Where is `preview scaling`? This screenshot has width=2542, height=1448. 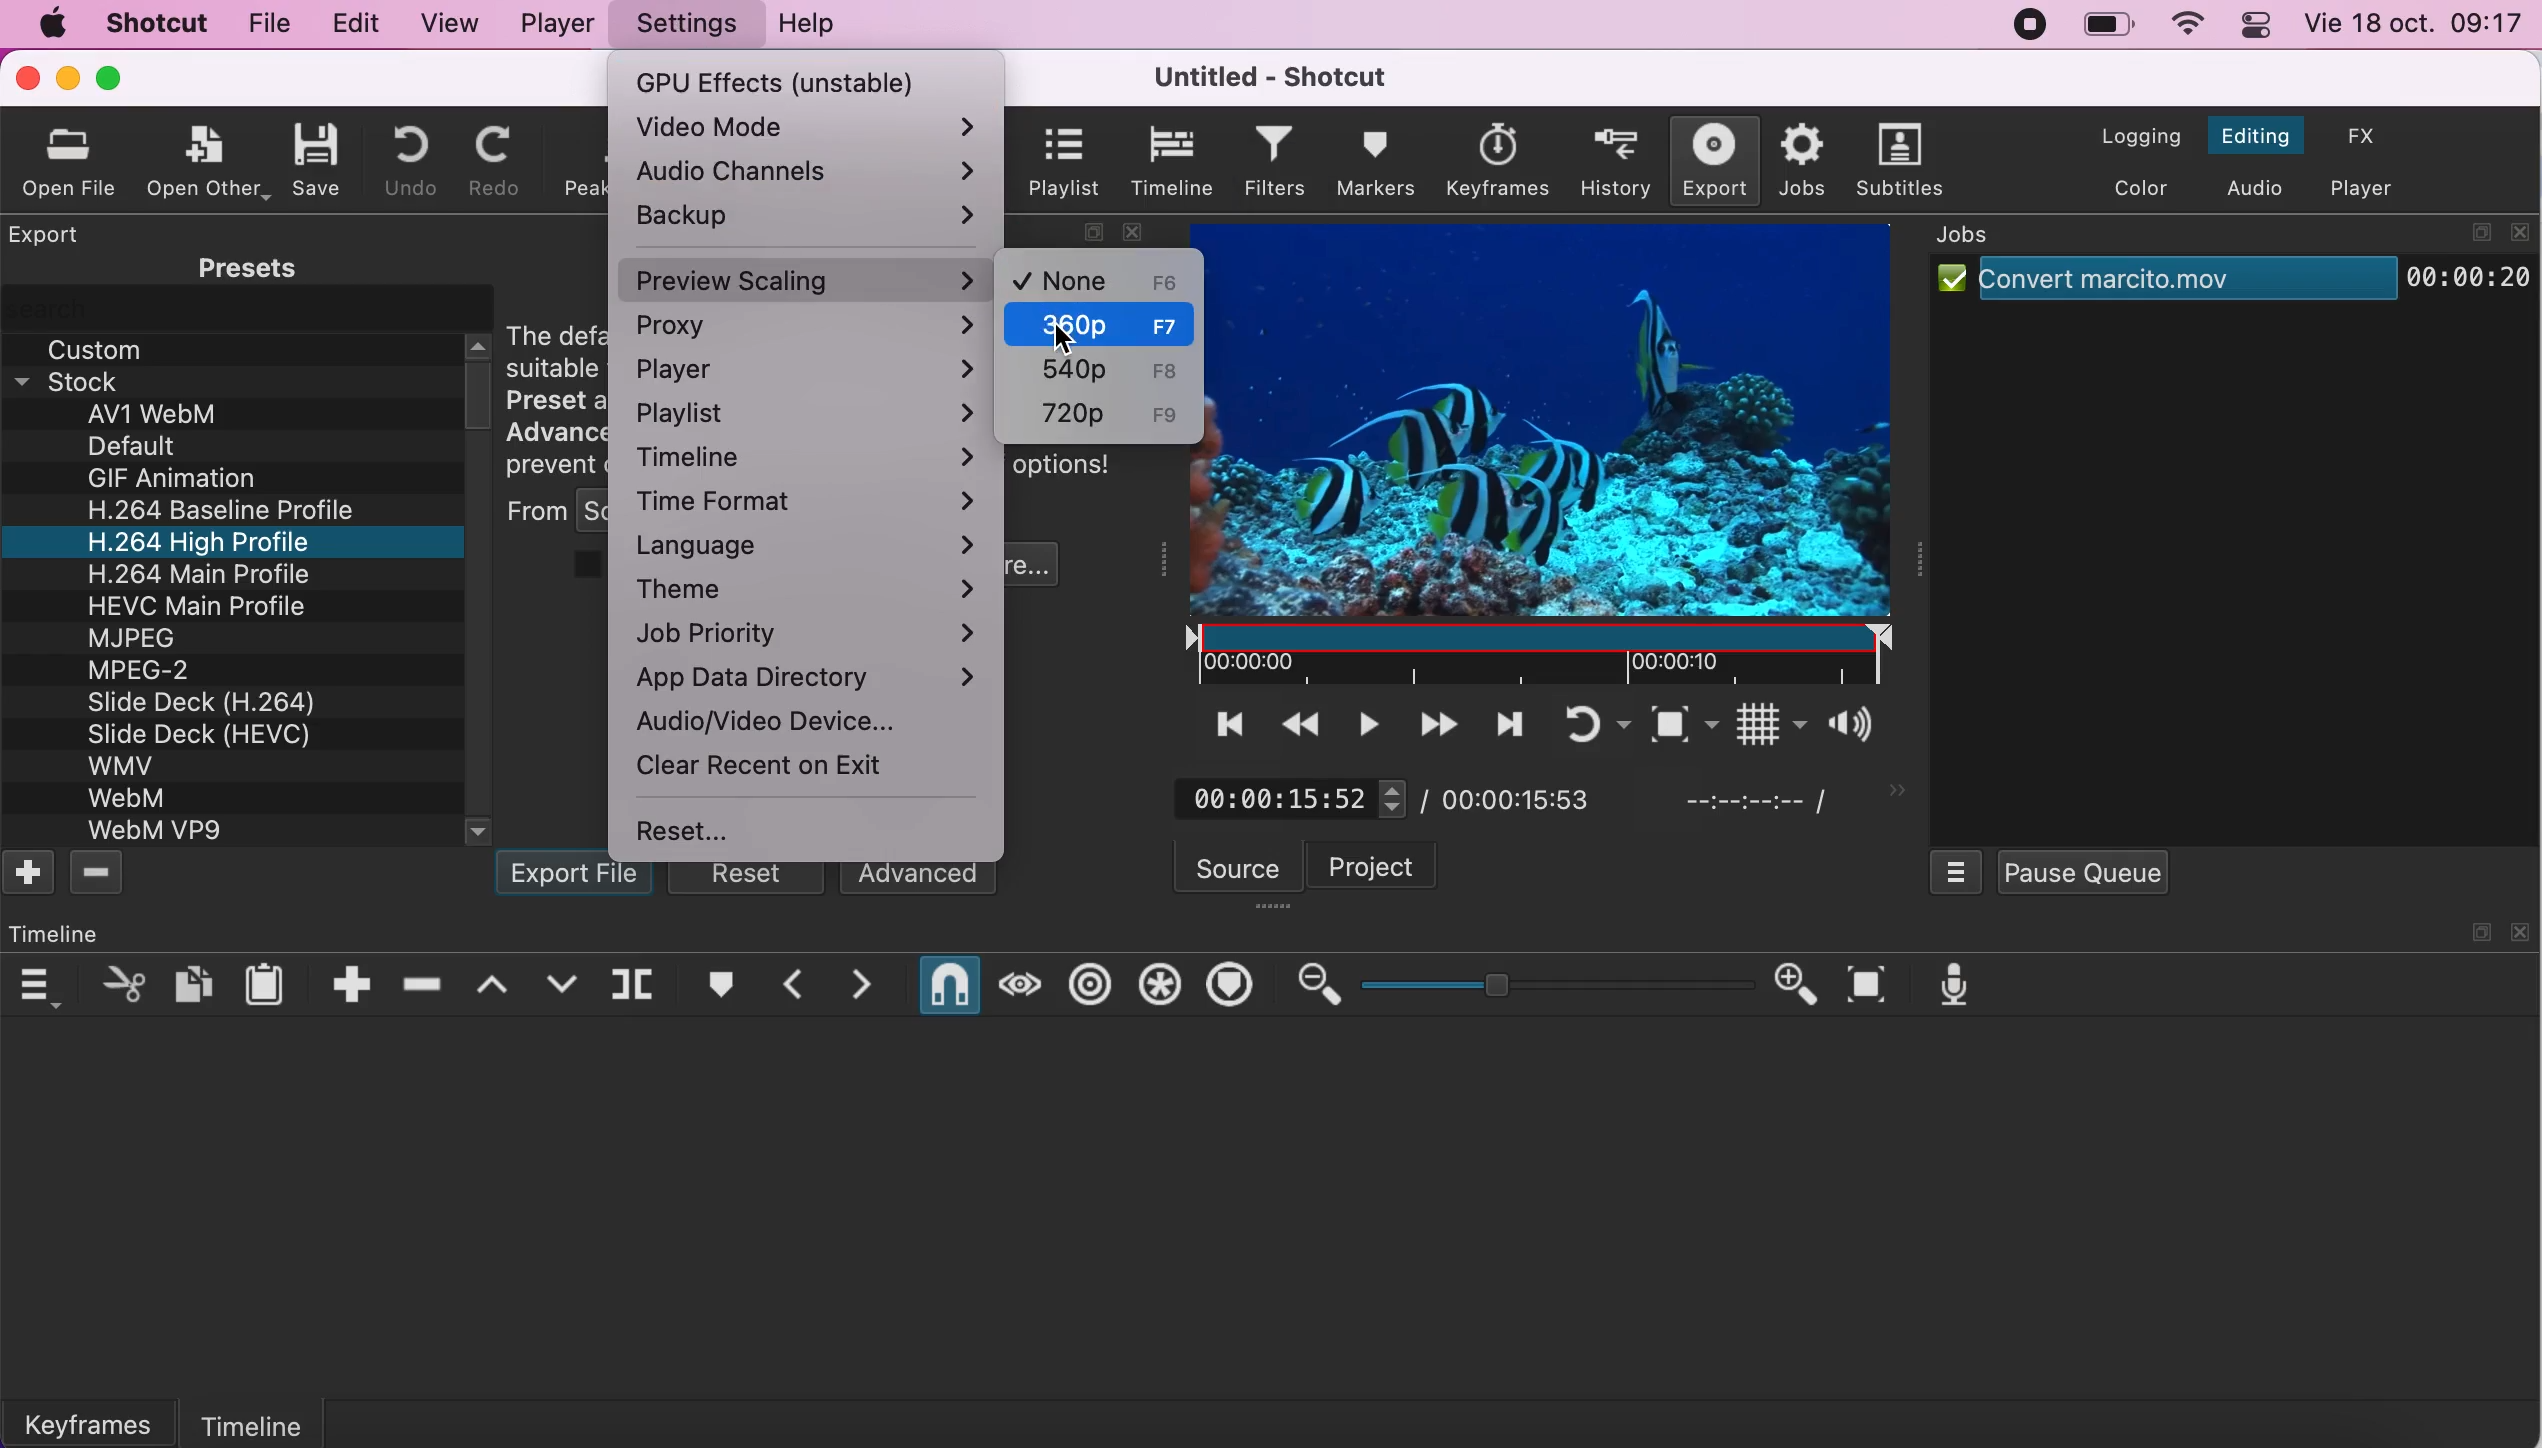 preview scaling is located at coordinates (805, 278).